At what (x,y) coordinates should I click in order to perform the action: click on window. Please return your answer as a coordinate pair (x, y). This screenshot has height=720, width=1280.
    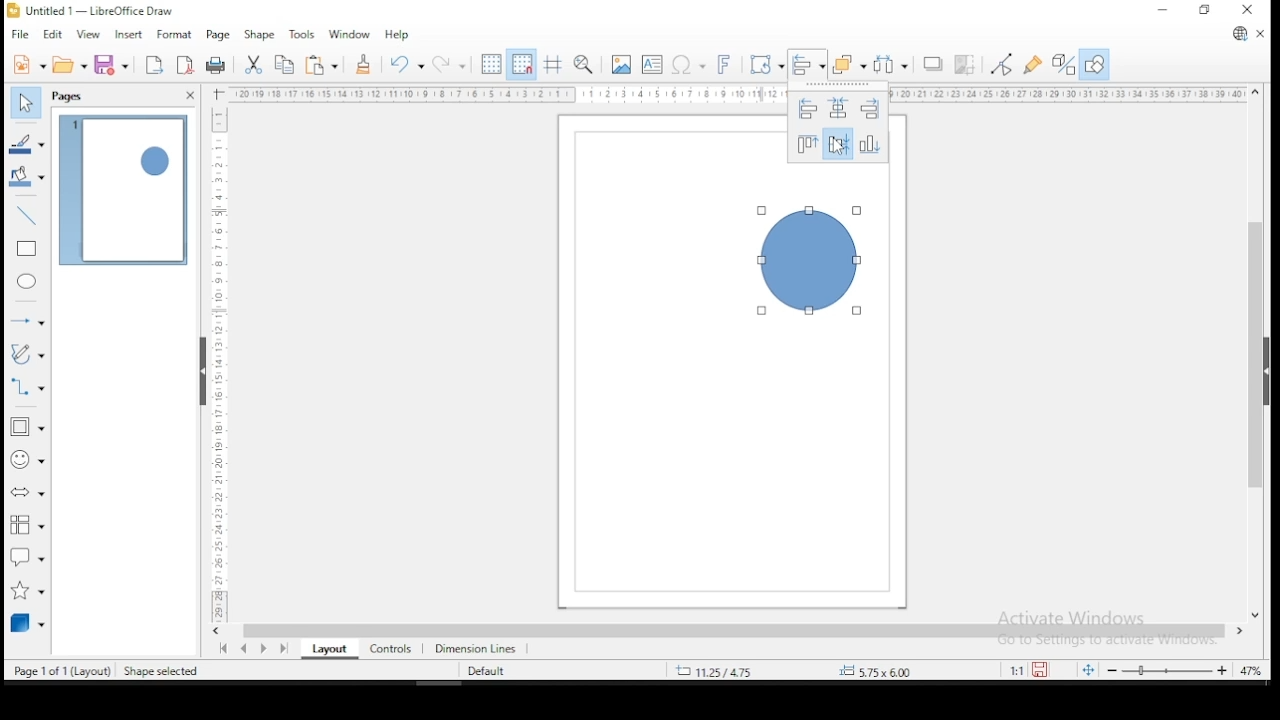
    Looking at the image, I should click on (349, 33).